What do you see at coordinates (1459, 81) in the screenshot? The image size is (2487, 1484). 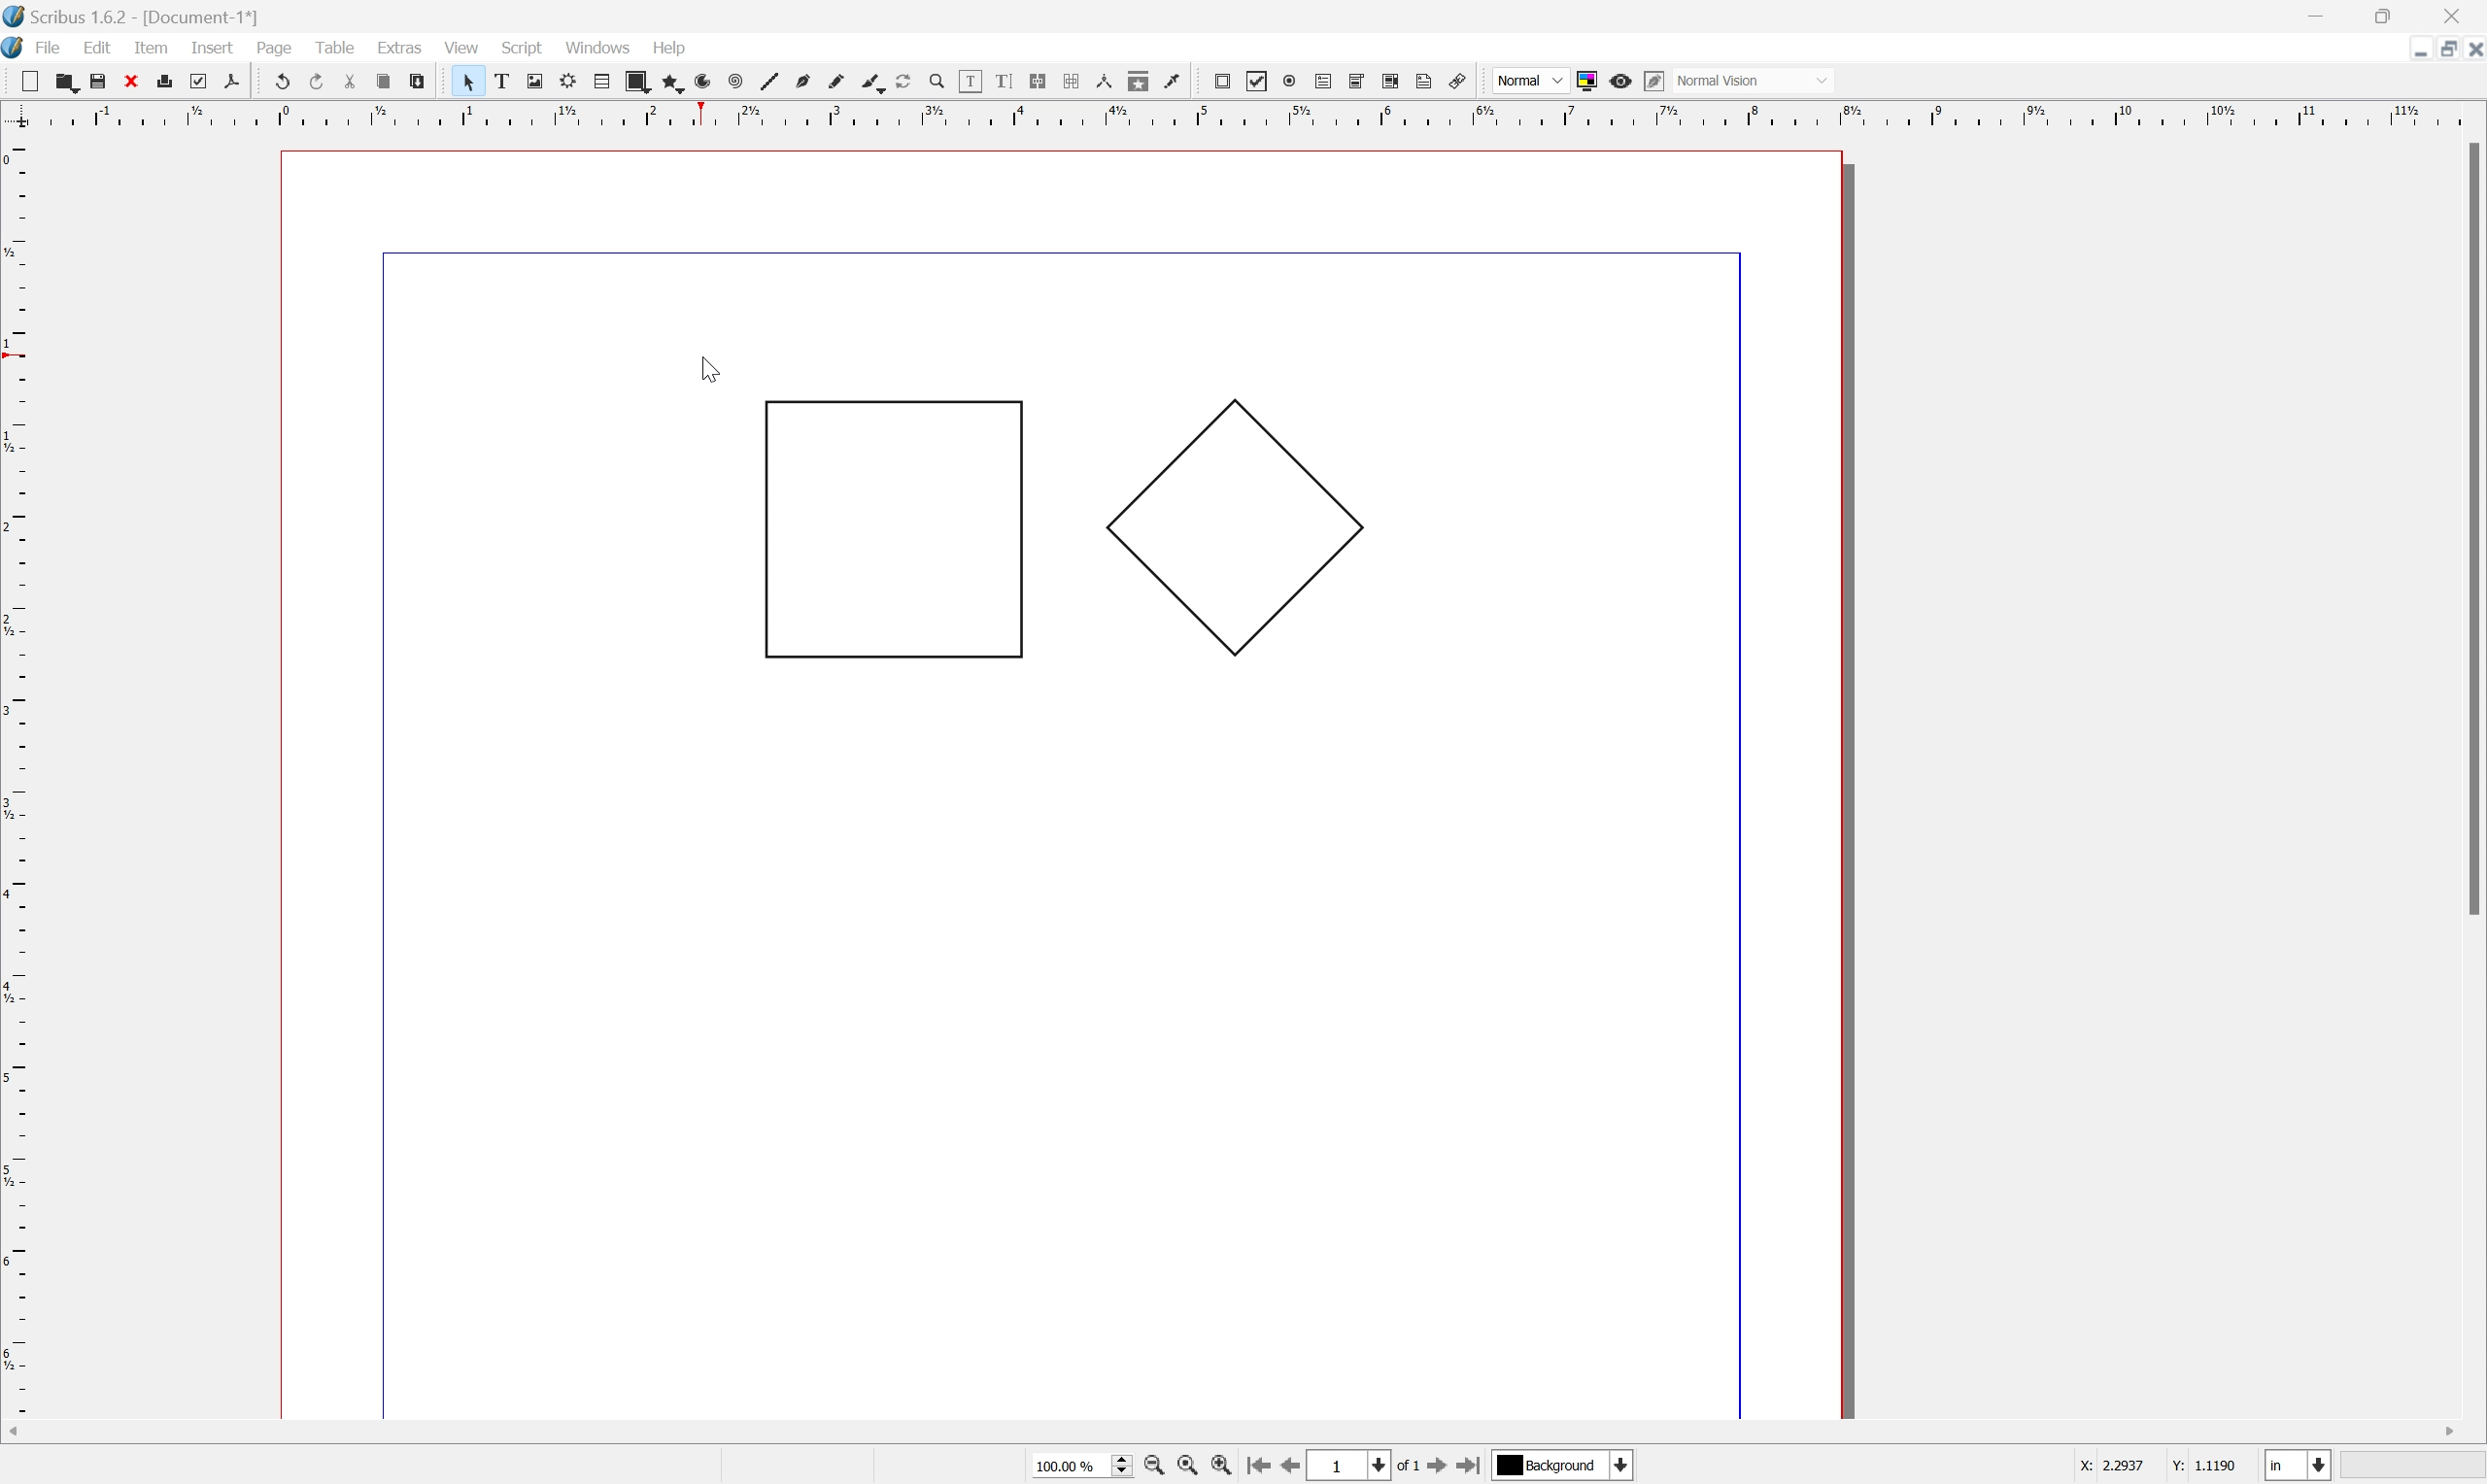 I see `Link annotation` at bounding box center [1459, 81].